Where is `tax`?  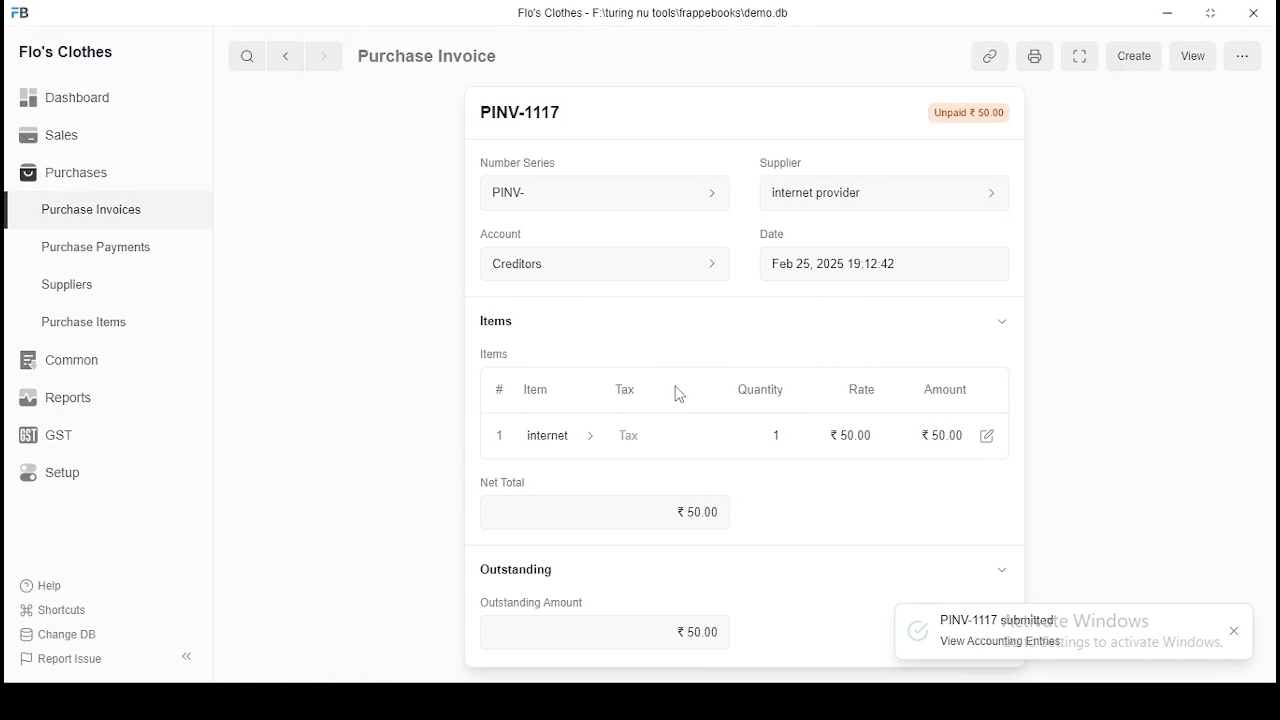 tax is located at coordinates (627, 438).